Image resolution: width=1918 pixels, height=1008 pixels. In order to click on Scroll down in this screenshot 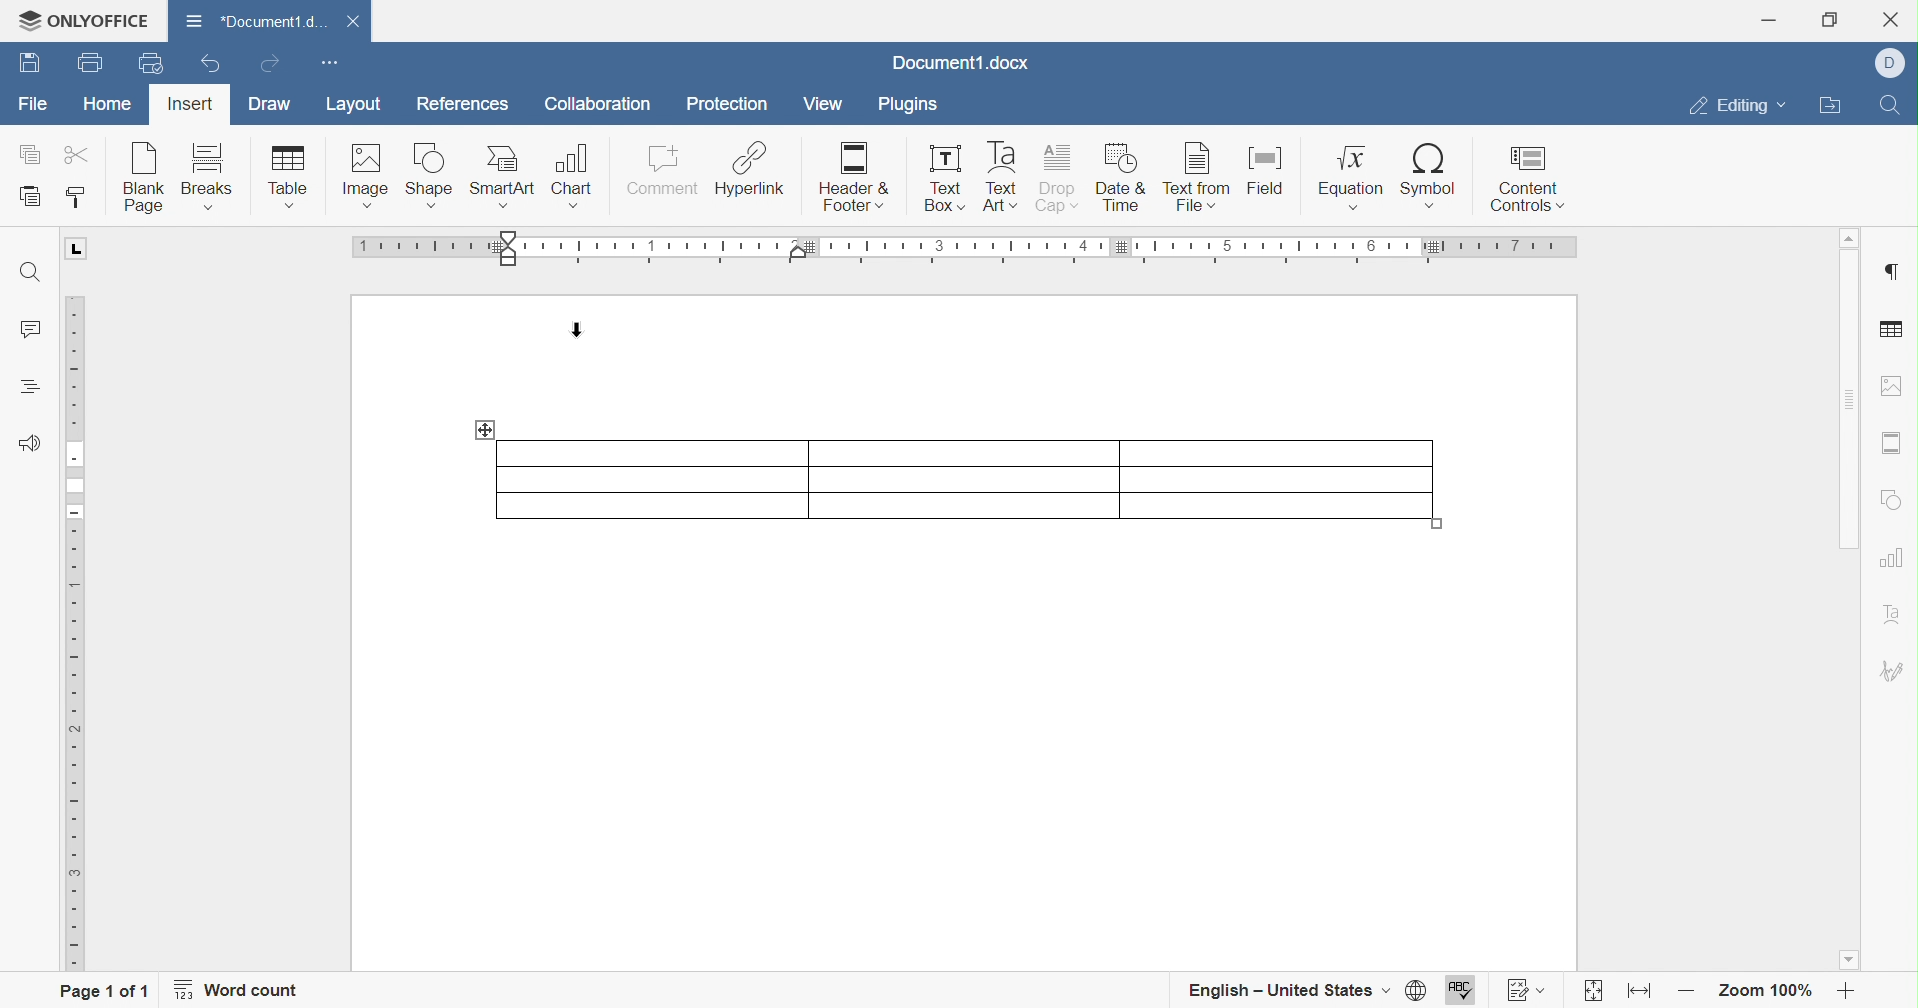, I will do `click(1849, 961)`.